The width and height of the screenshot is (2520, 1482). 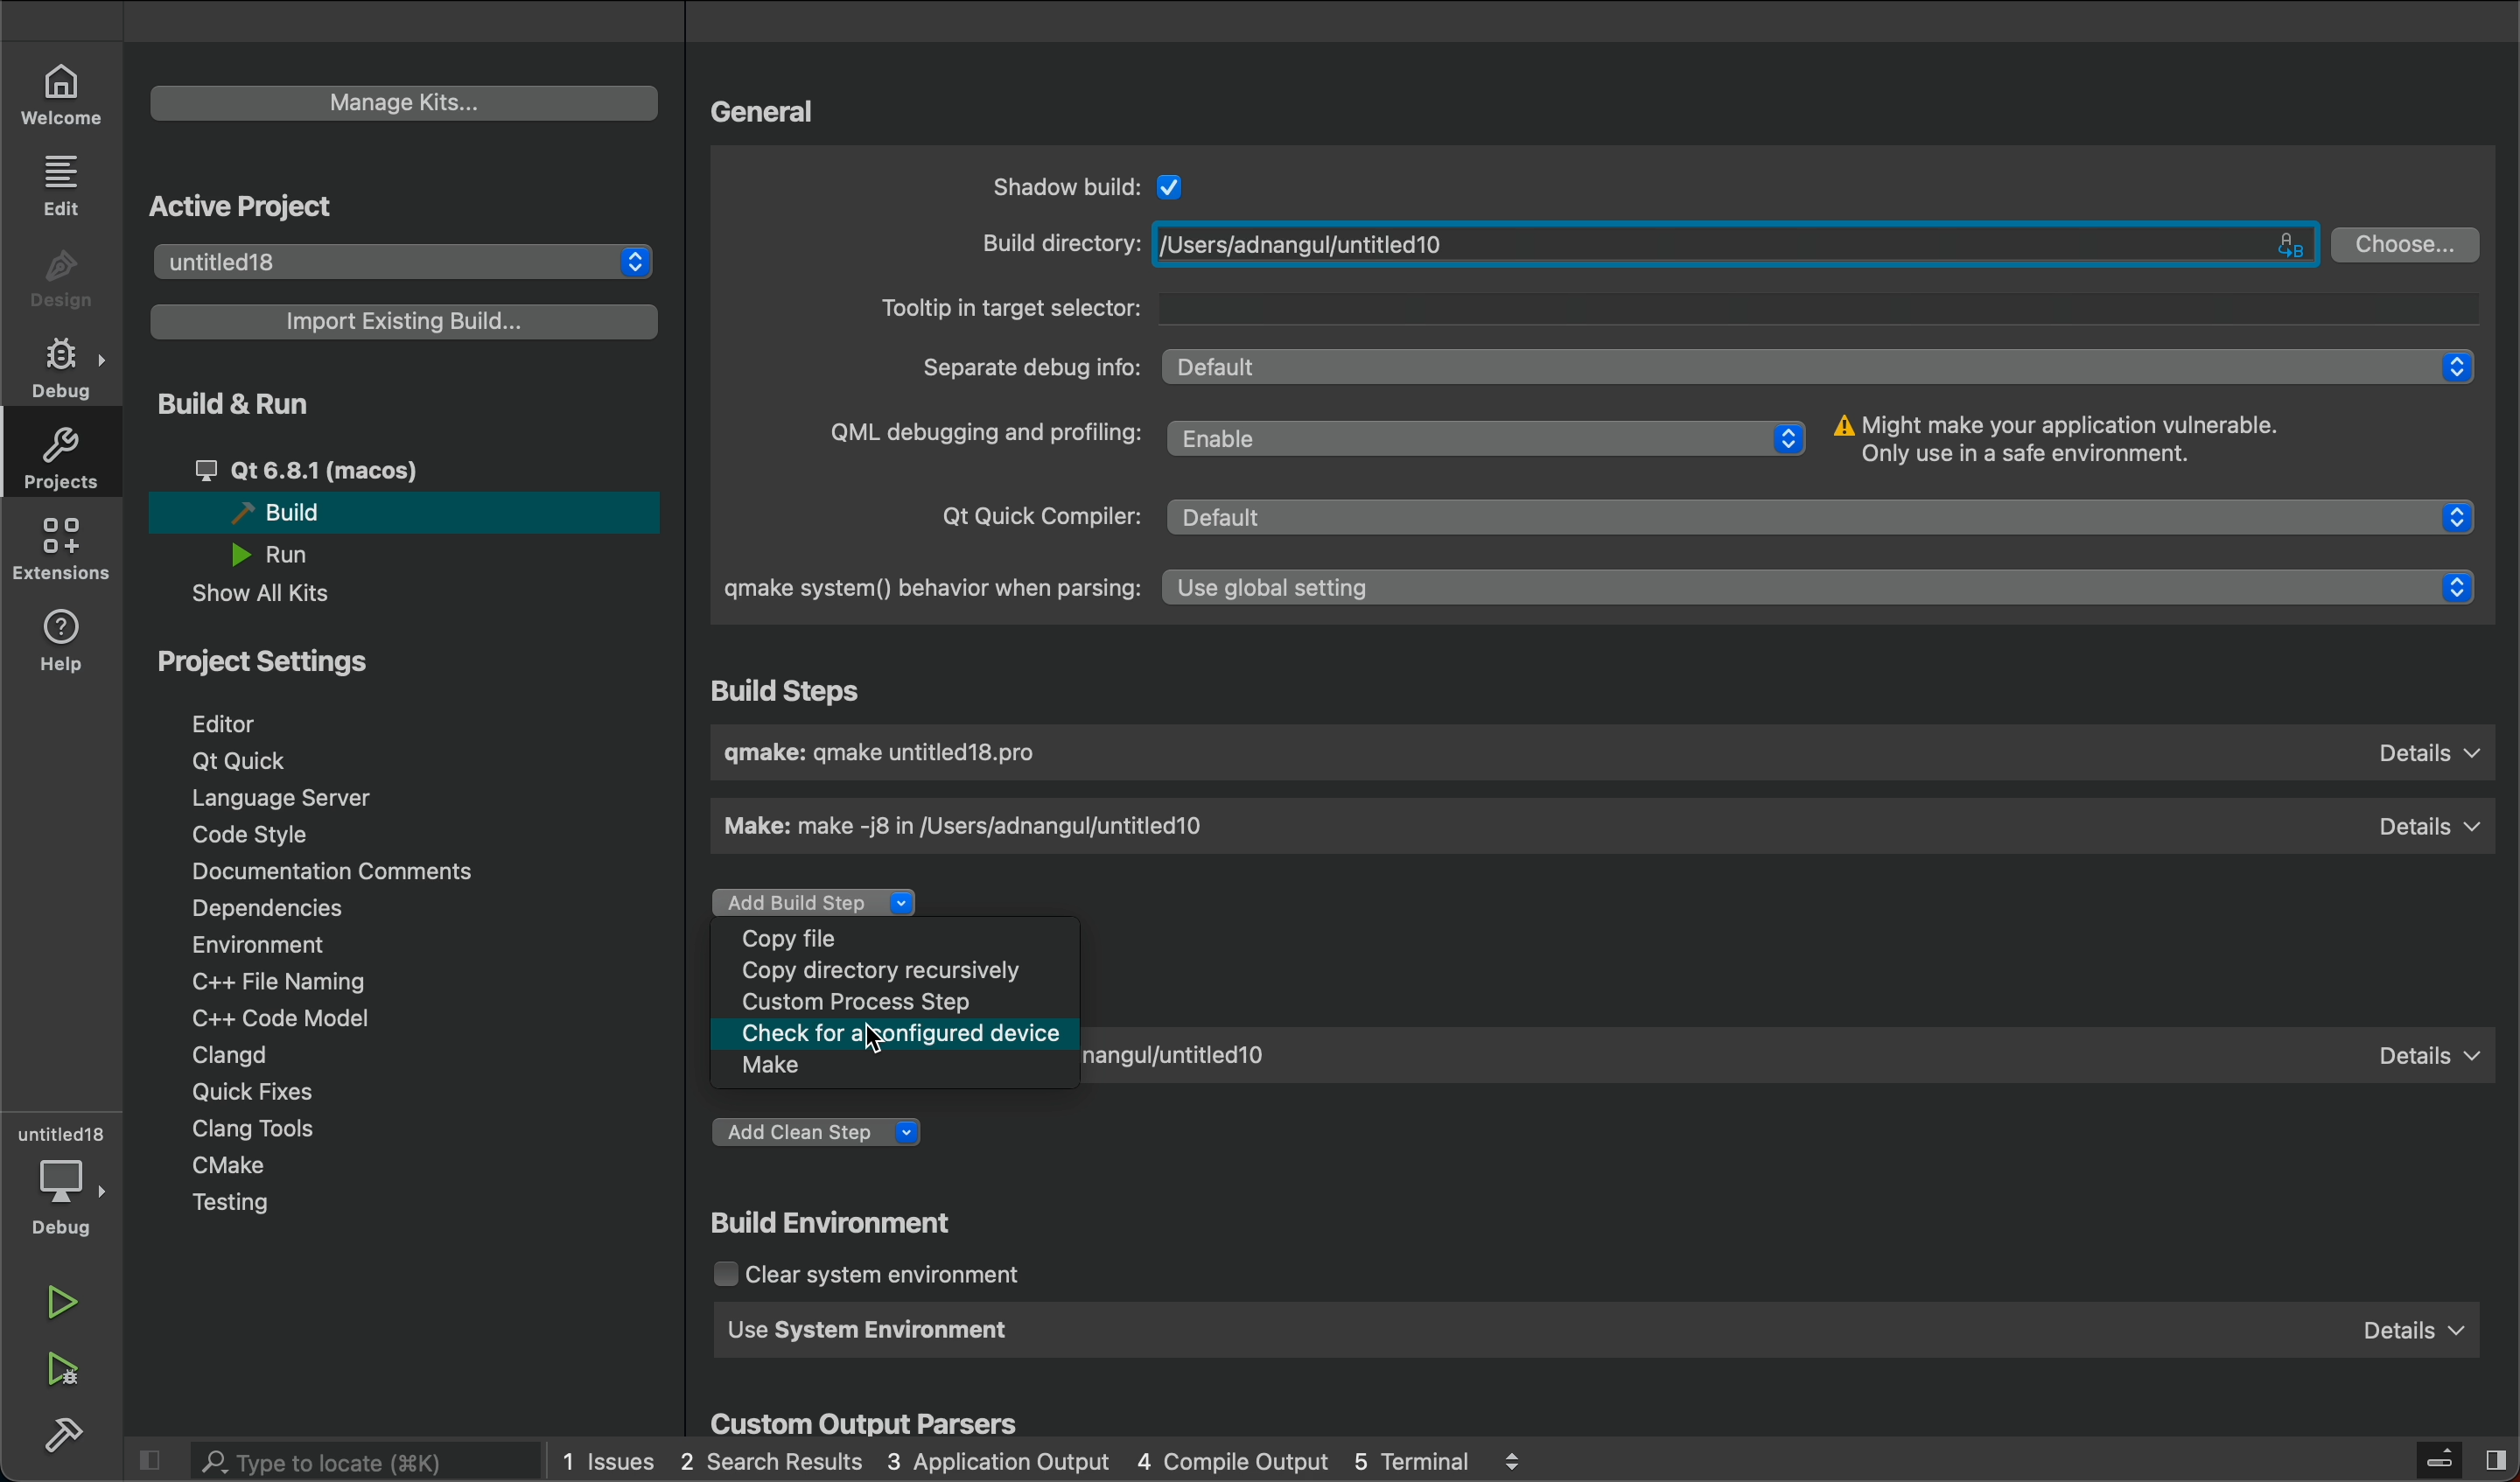 I want to click on editor, so click(x=246, y=724).